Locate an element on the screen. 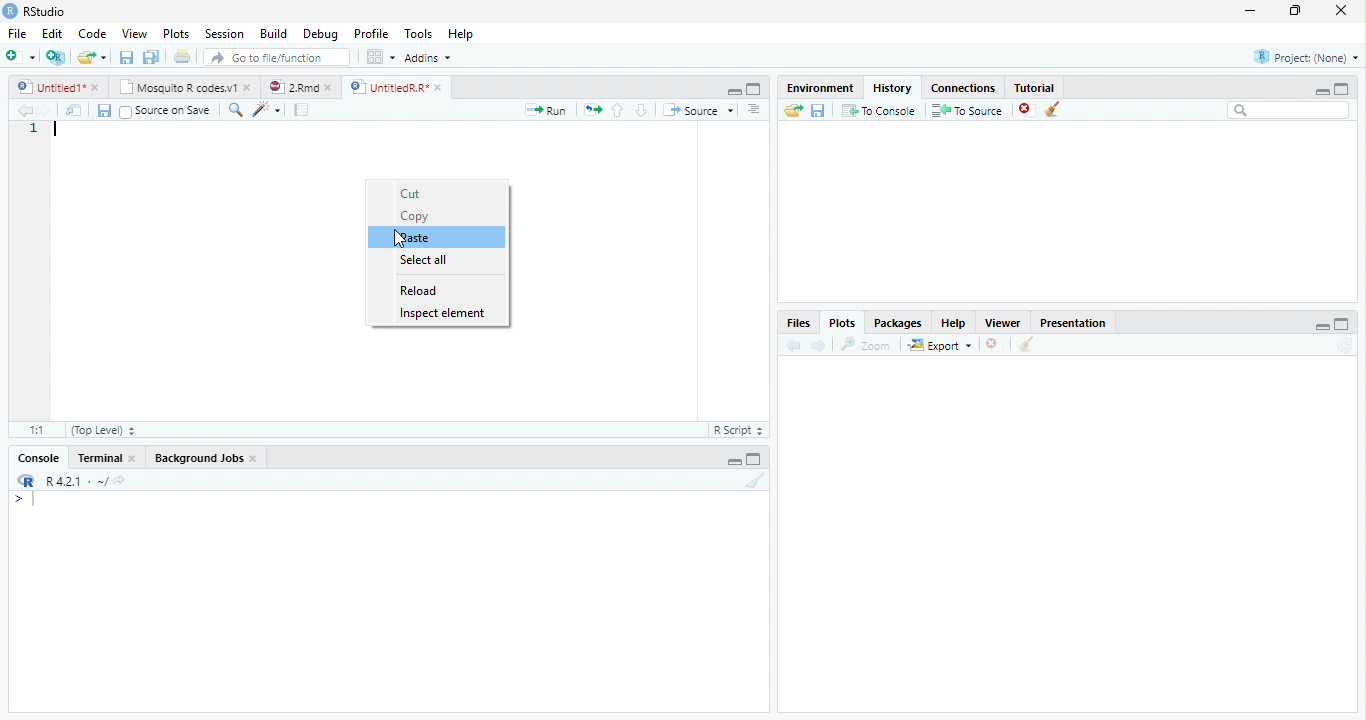 The height and width of the screenshot is (720, 1366). To console is located at coordinates (880, 110).